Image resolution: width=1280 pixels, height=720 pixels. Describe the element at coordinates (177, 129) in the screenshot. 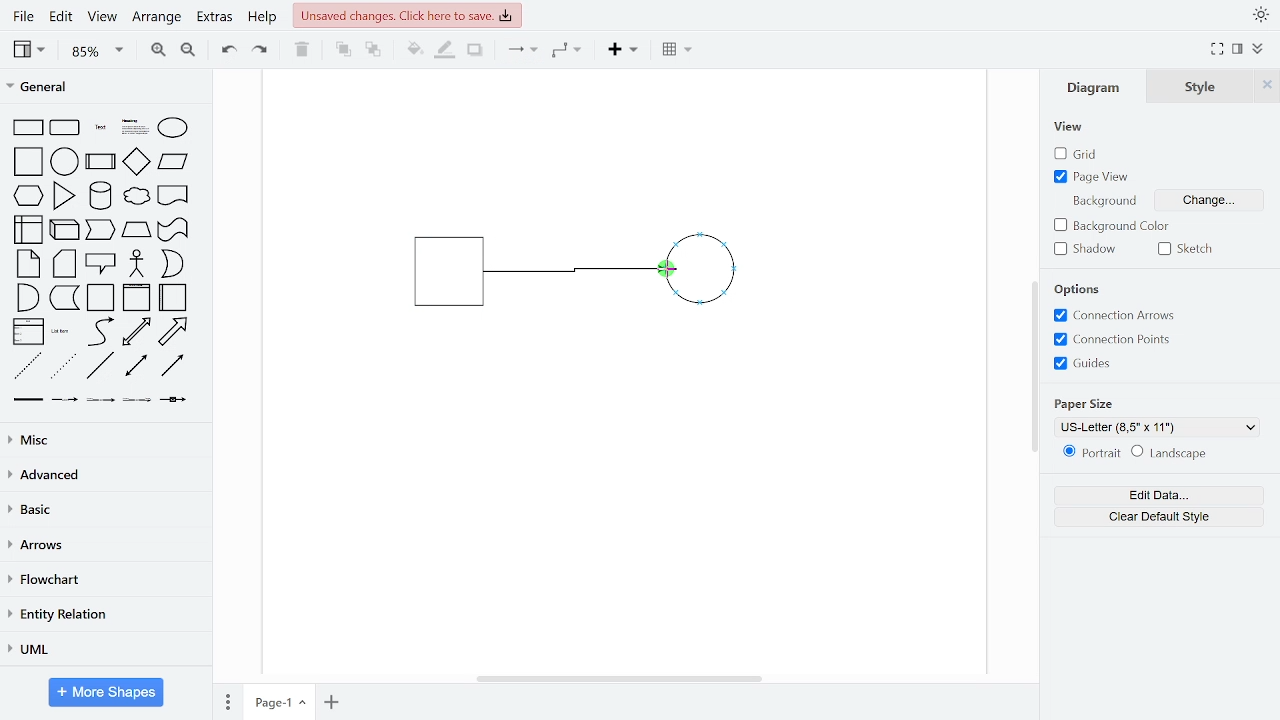

I see `ellipse` at that location.